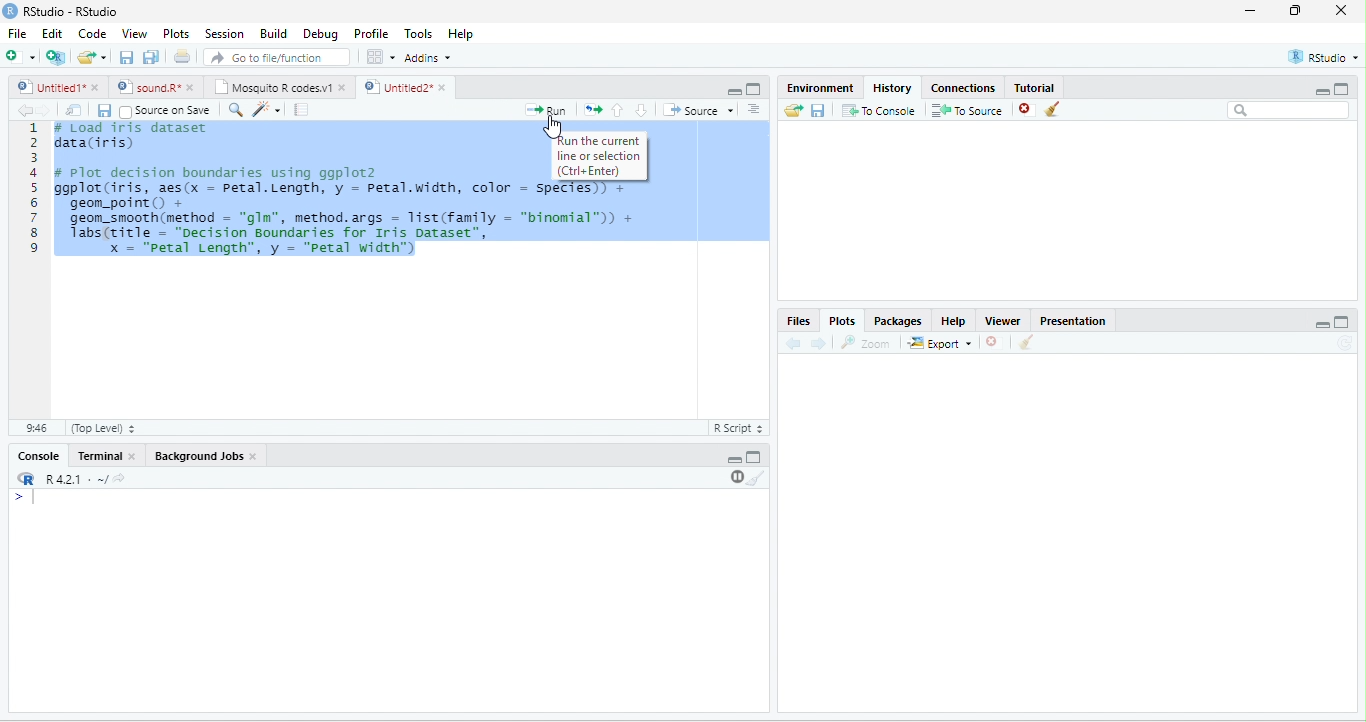 This screenshot has height=722, width=1366. What do you see at coordinates (734, 92) in the screenshot?
I see `minimize` at bounding box center [734, 92].